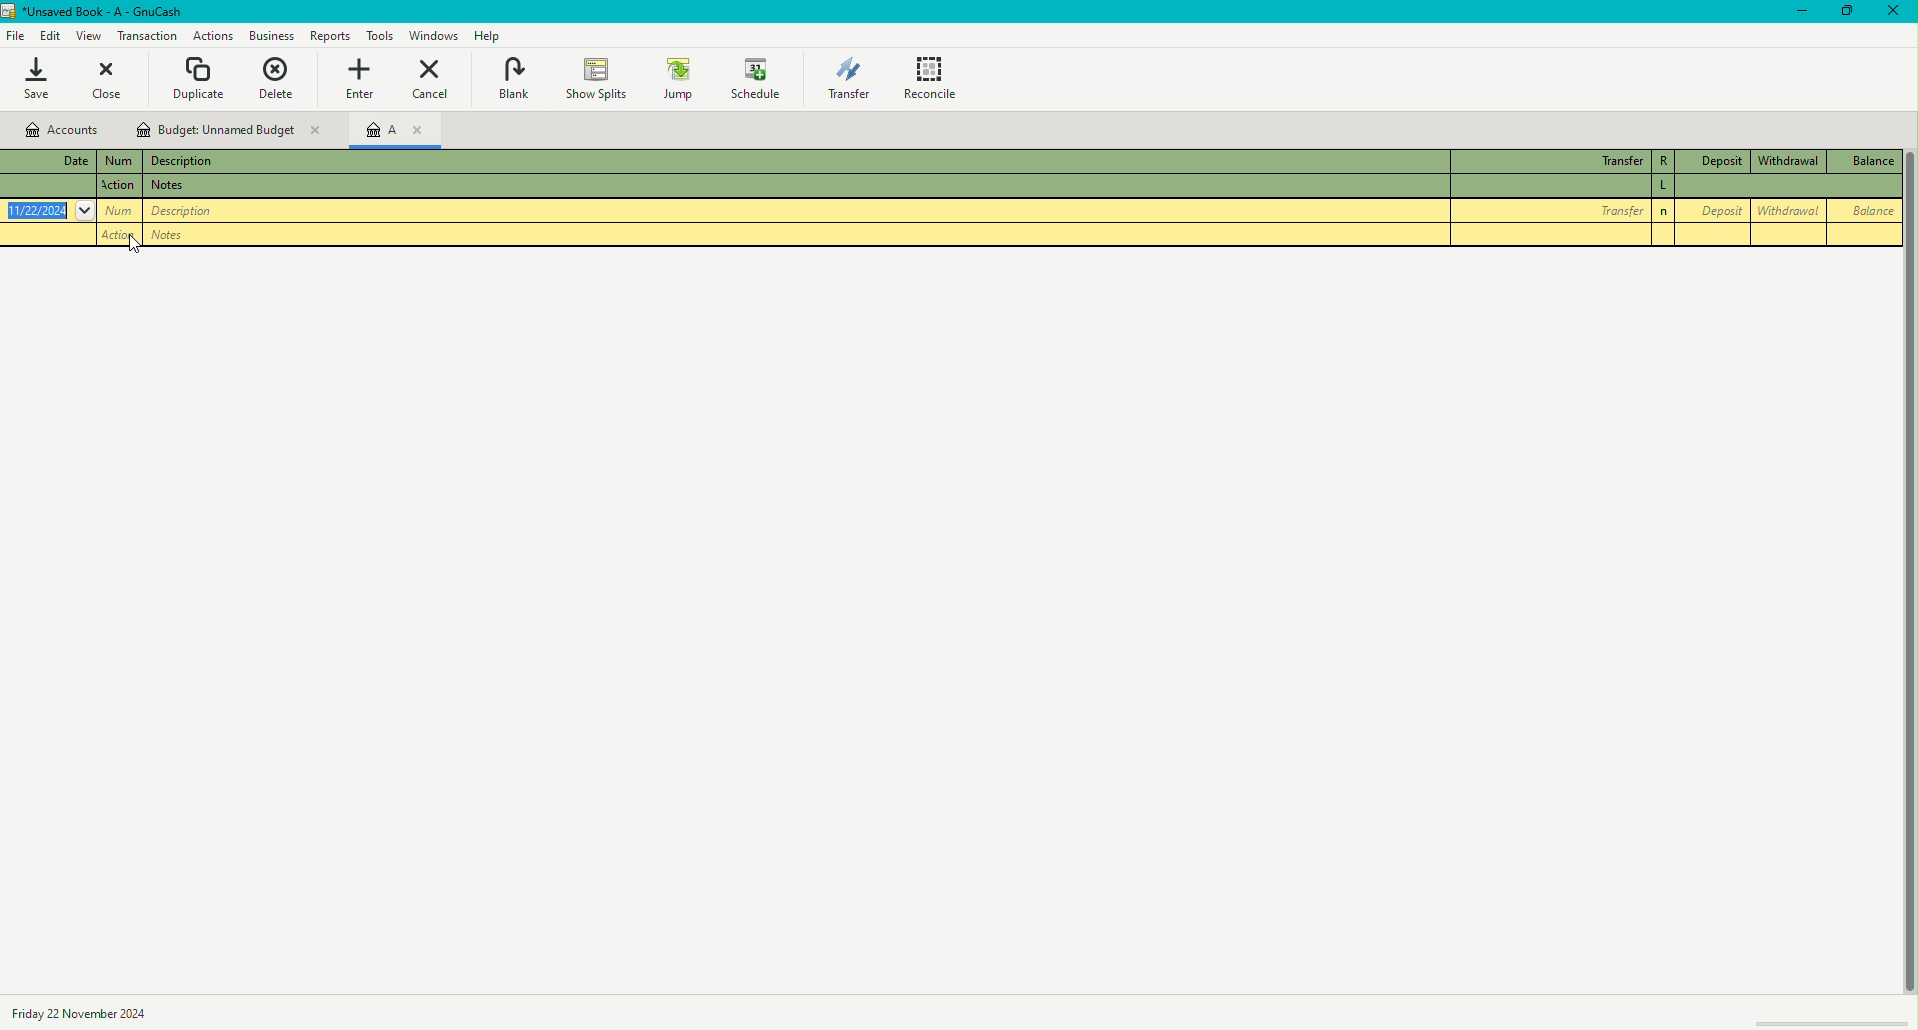  I want to click on scroll bar, so click(1905, 620).